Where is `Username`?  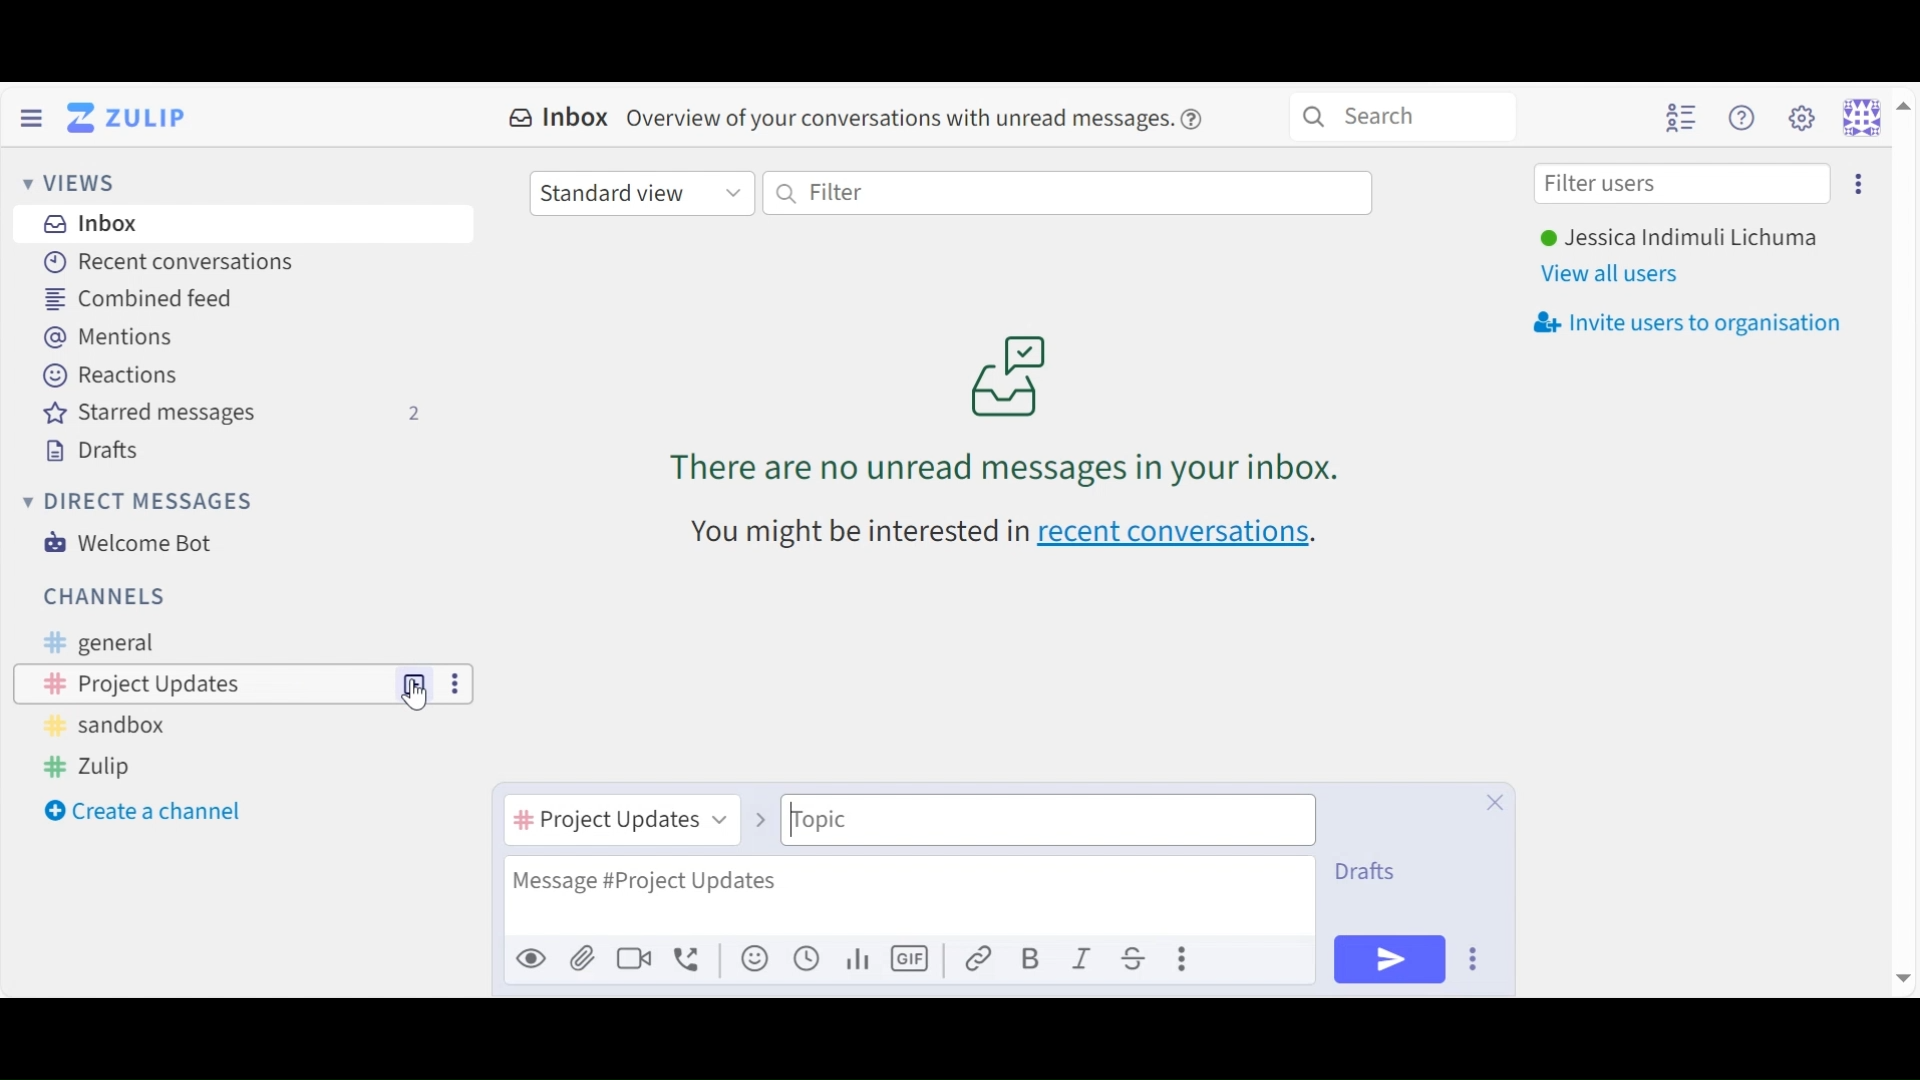 Username is located at coordinates (1678, 239).